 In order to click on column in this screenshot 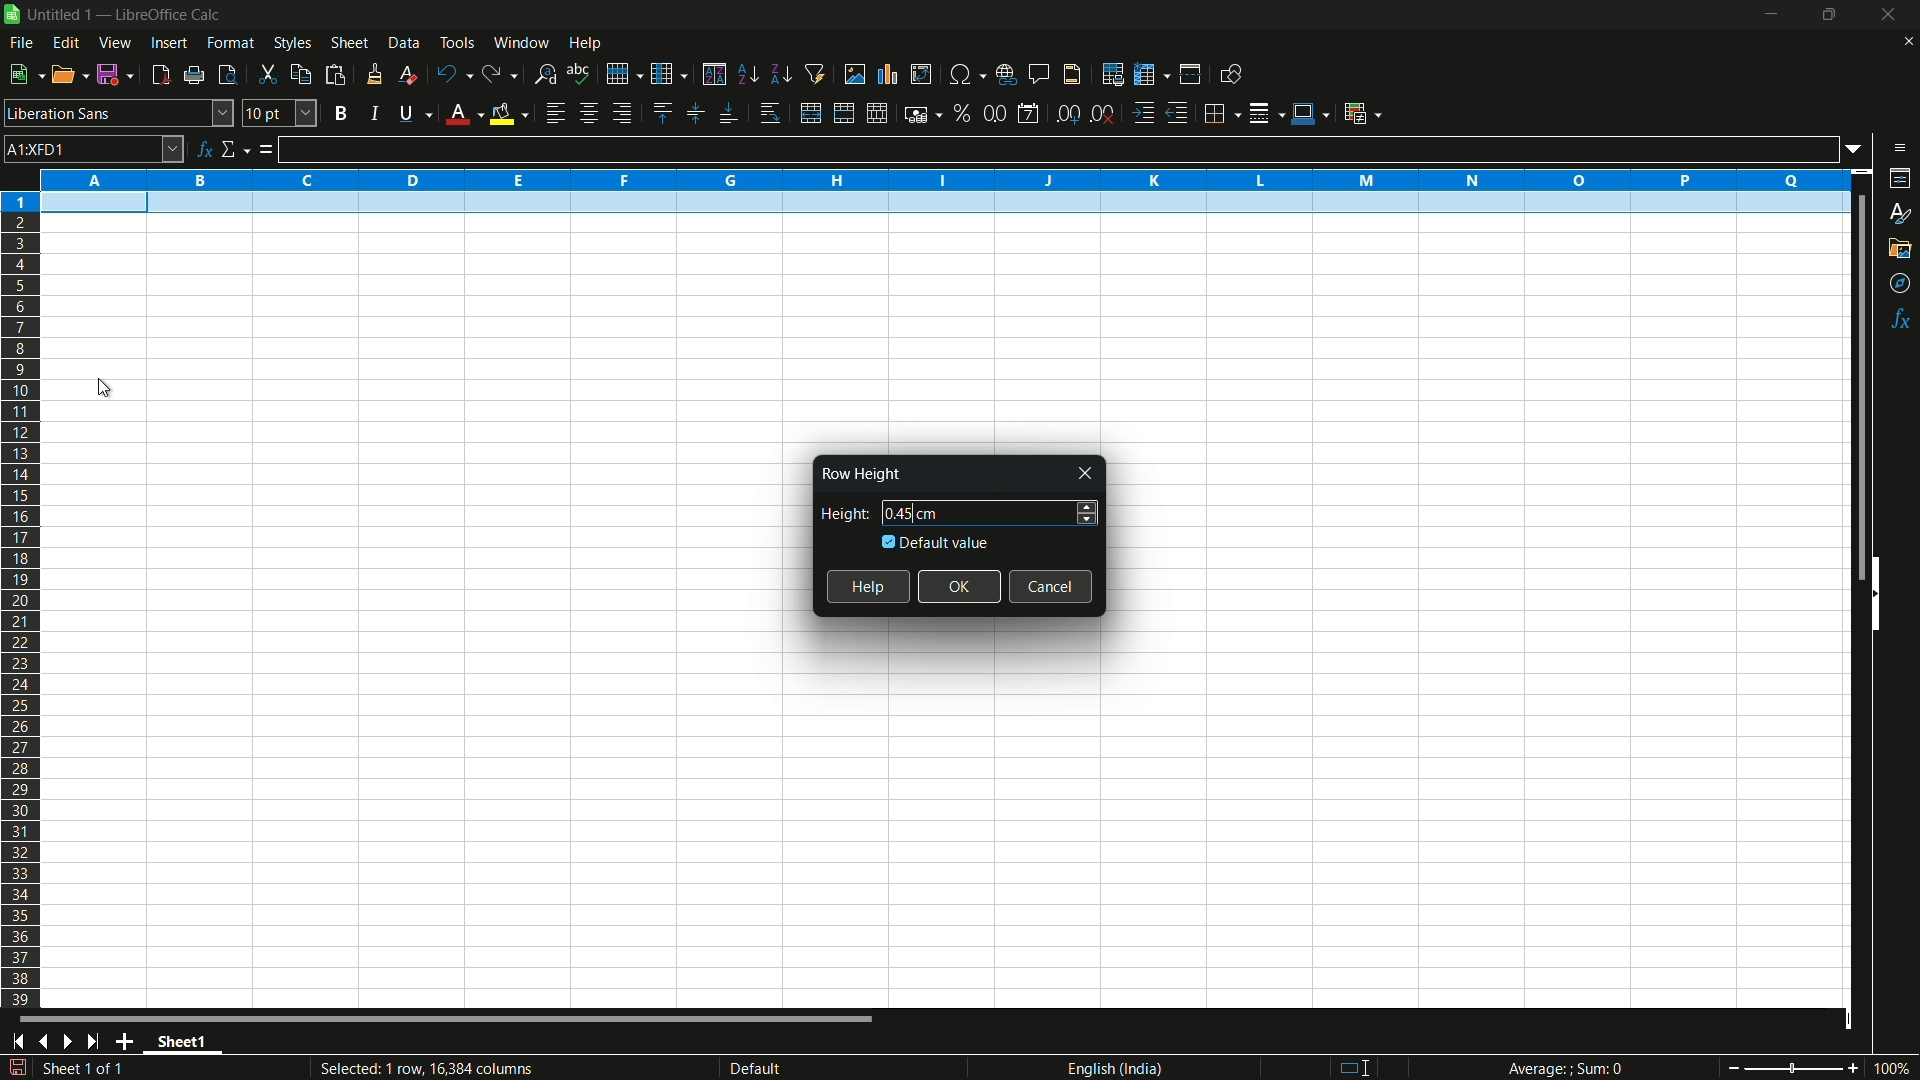, I will do `click(670, 75)`.